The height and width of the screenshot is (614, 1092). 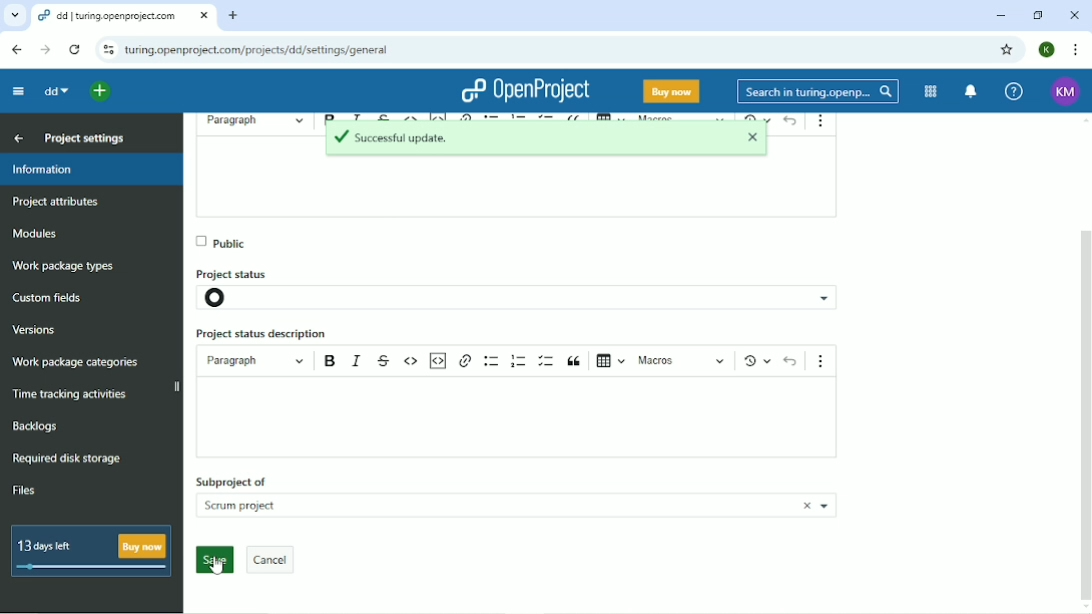 I want to click on Files, so click(x=25, y=491).